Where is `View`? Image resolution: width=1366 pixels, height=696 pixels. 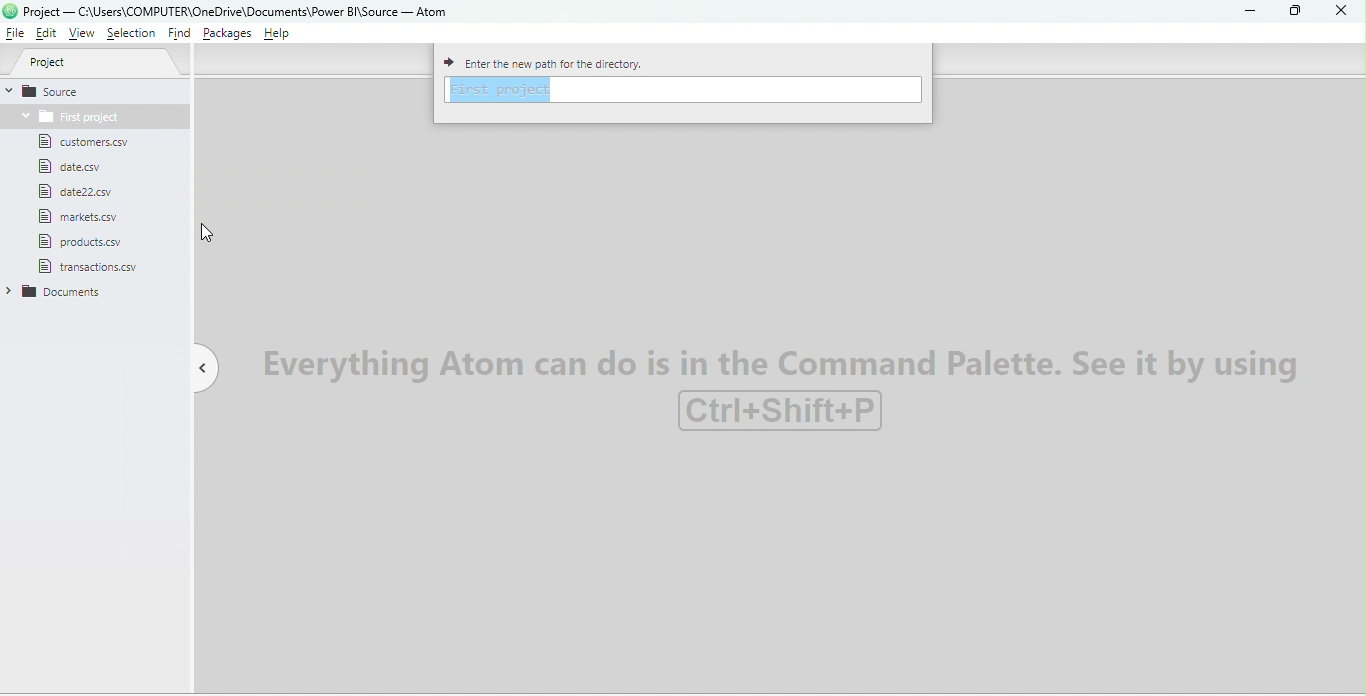
View is located at coordinates (83, 34).